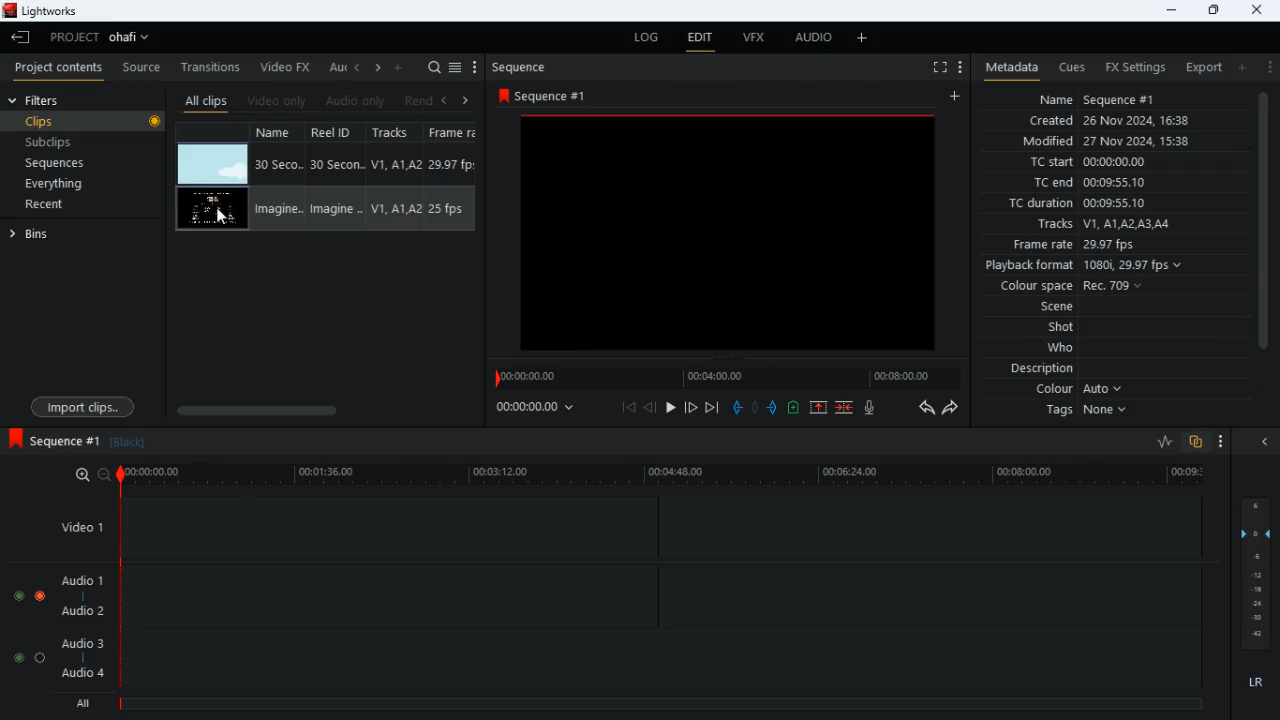 The height and width of the screenshot is (720, 1280). I want to click on fx settings, so click(1133, 66).